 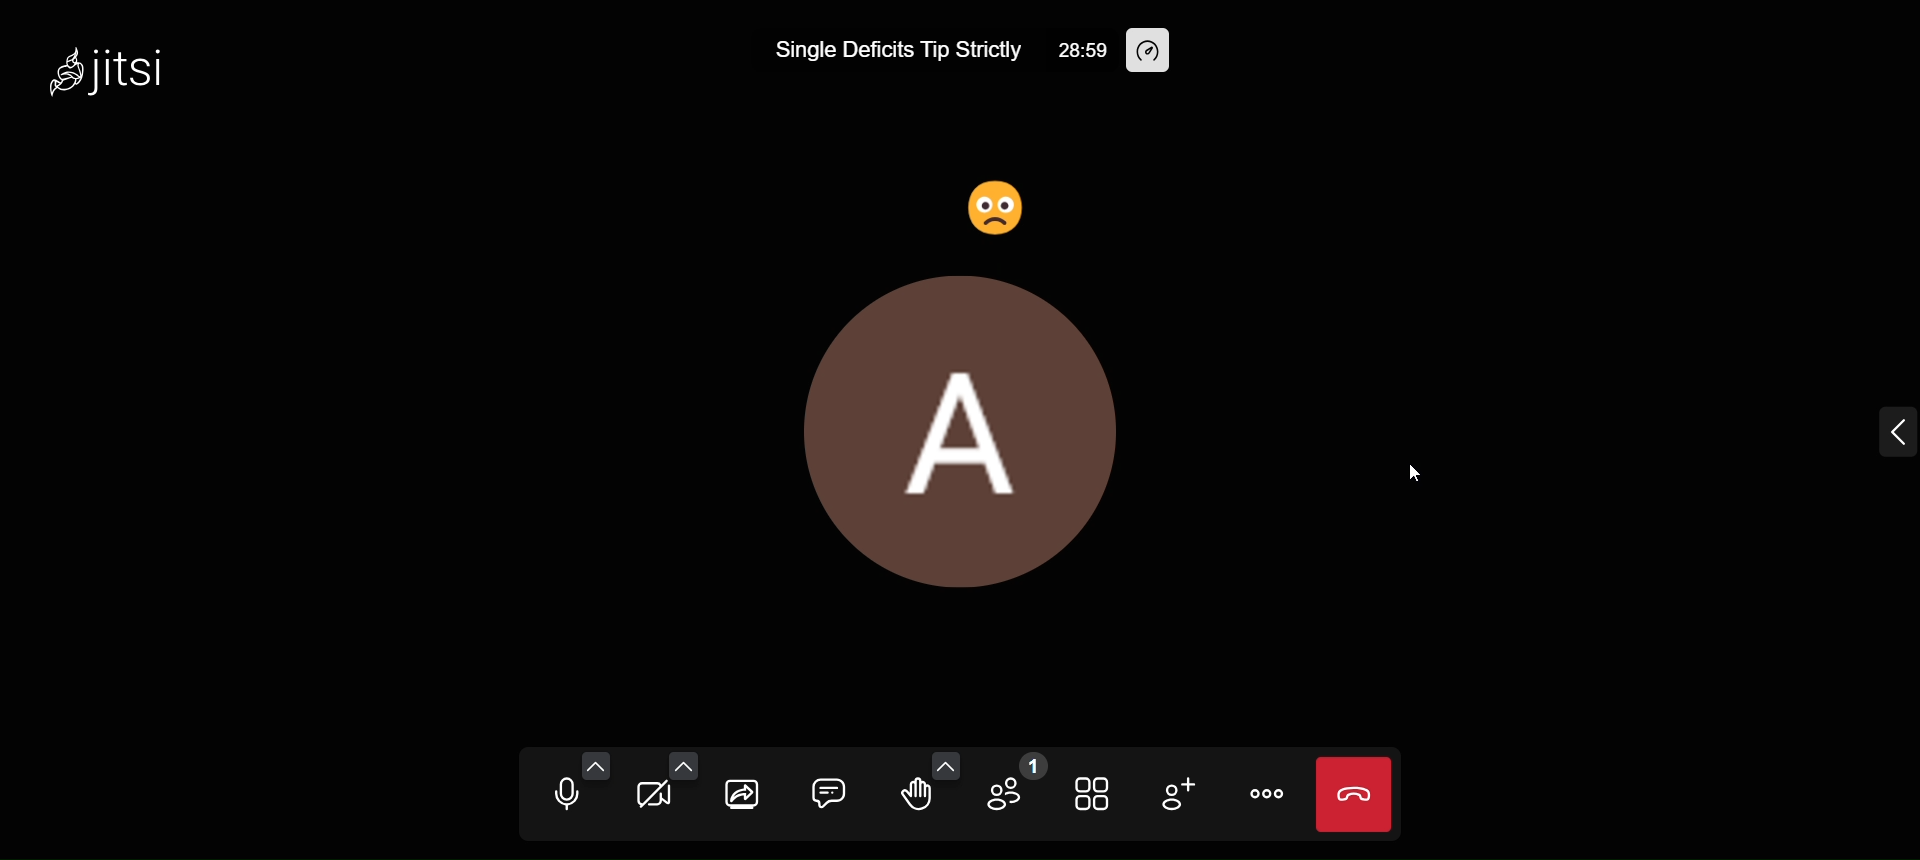 What do you see at coordinates (1002, 198) in the screenshot?
I see `Boo Reaction` at bounding box center [1002, 198].